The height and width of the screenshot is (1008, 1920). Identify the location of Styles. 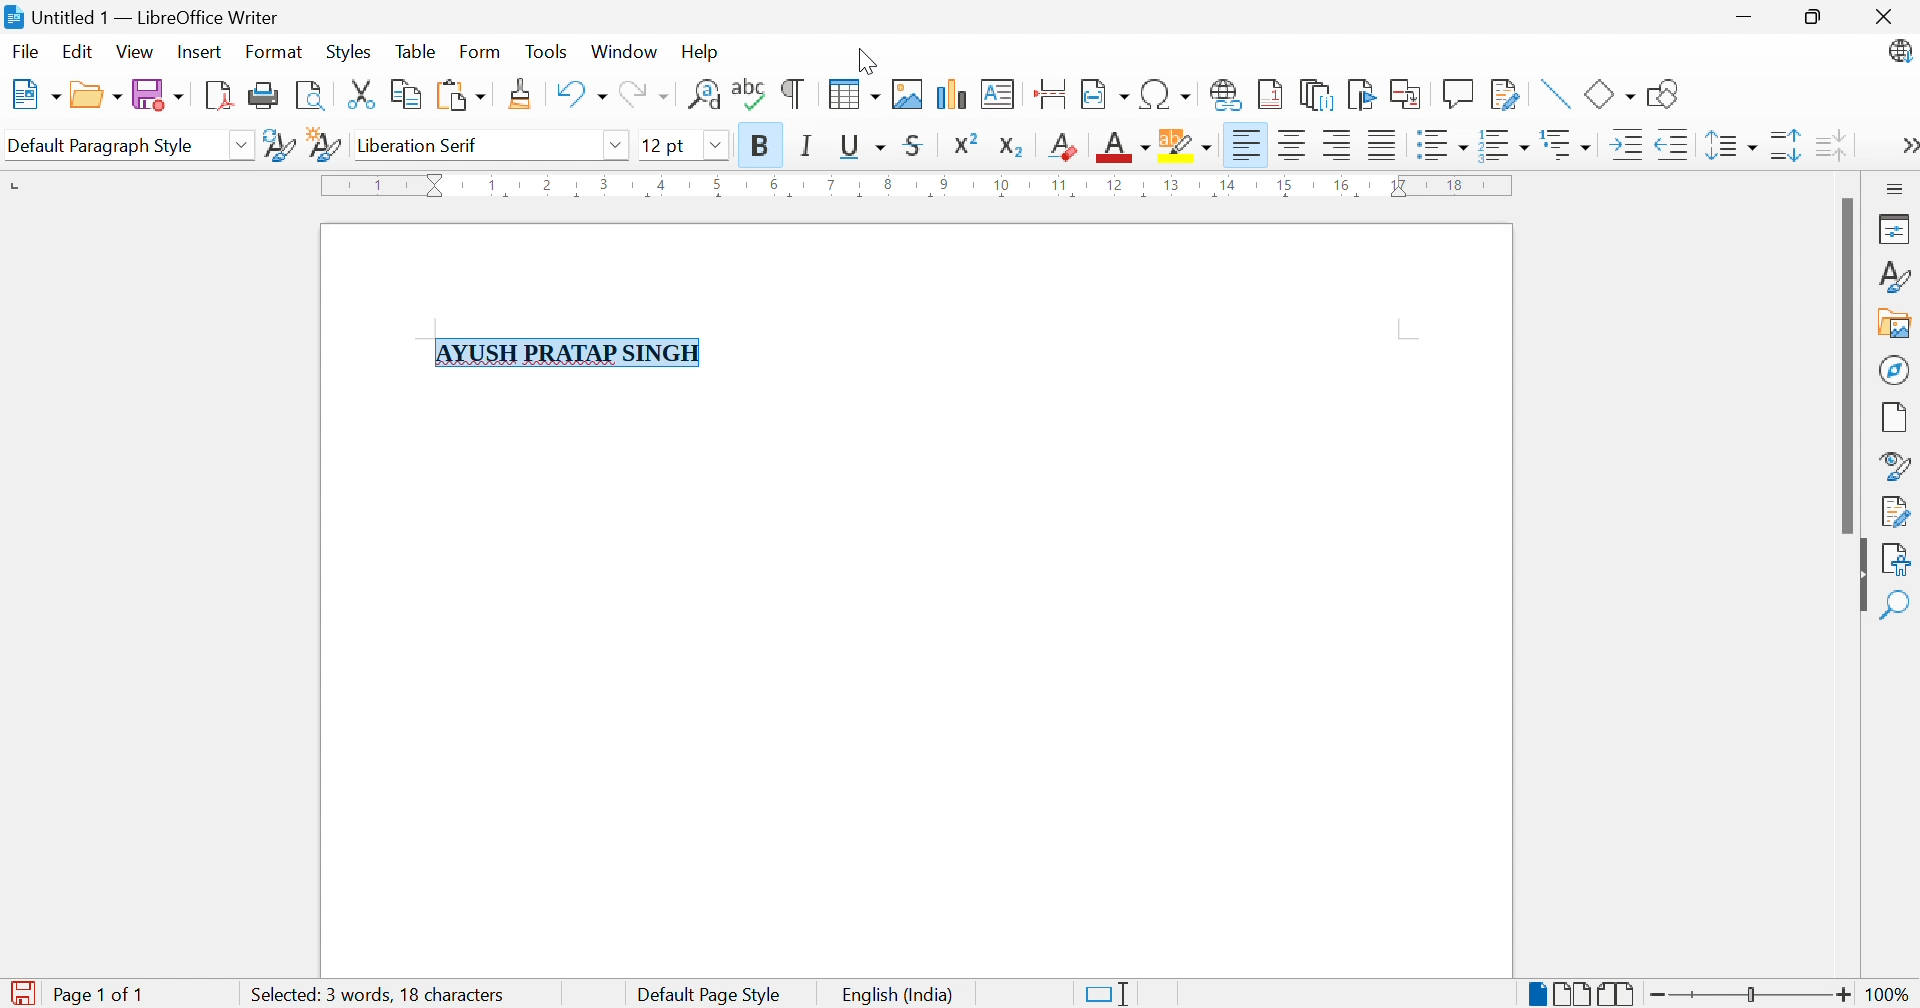
(347, 53).